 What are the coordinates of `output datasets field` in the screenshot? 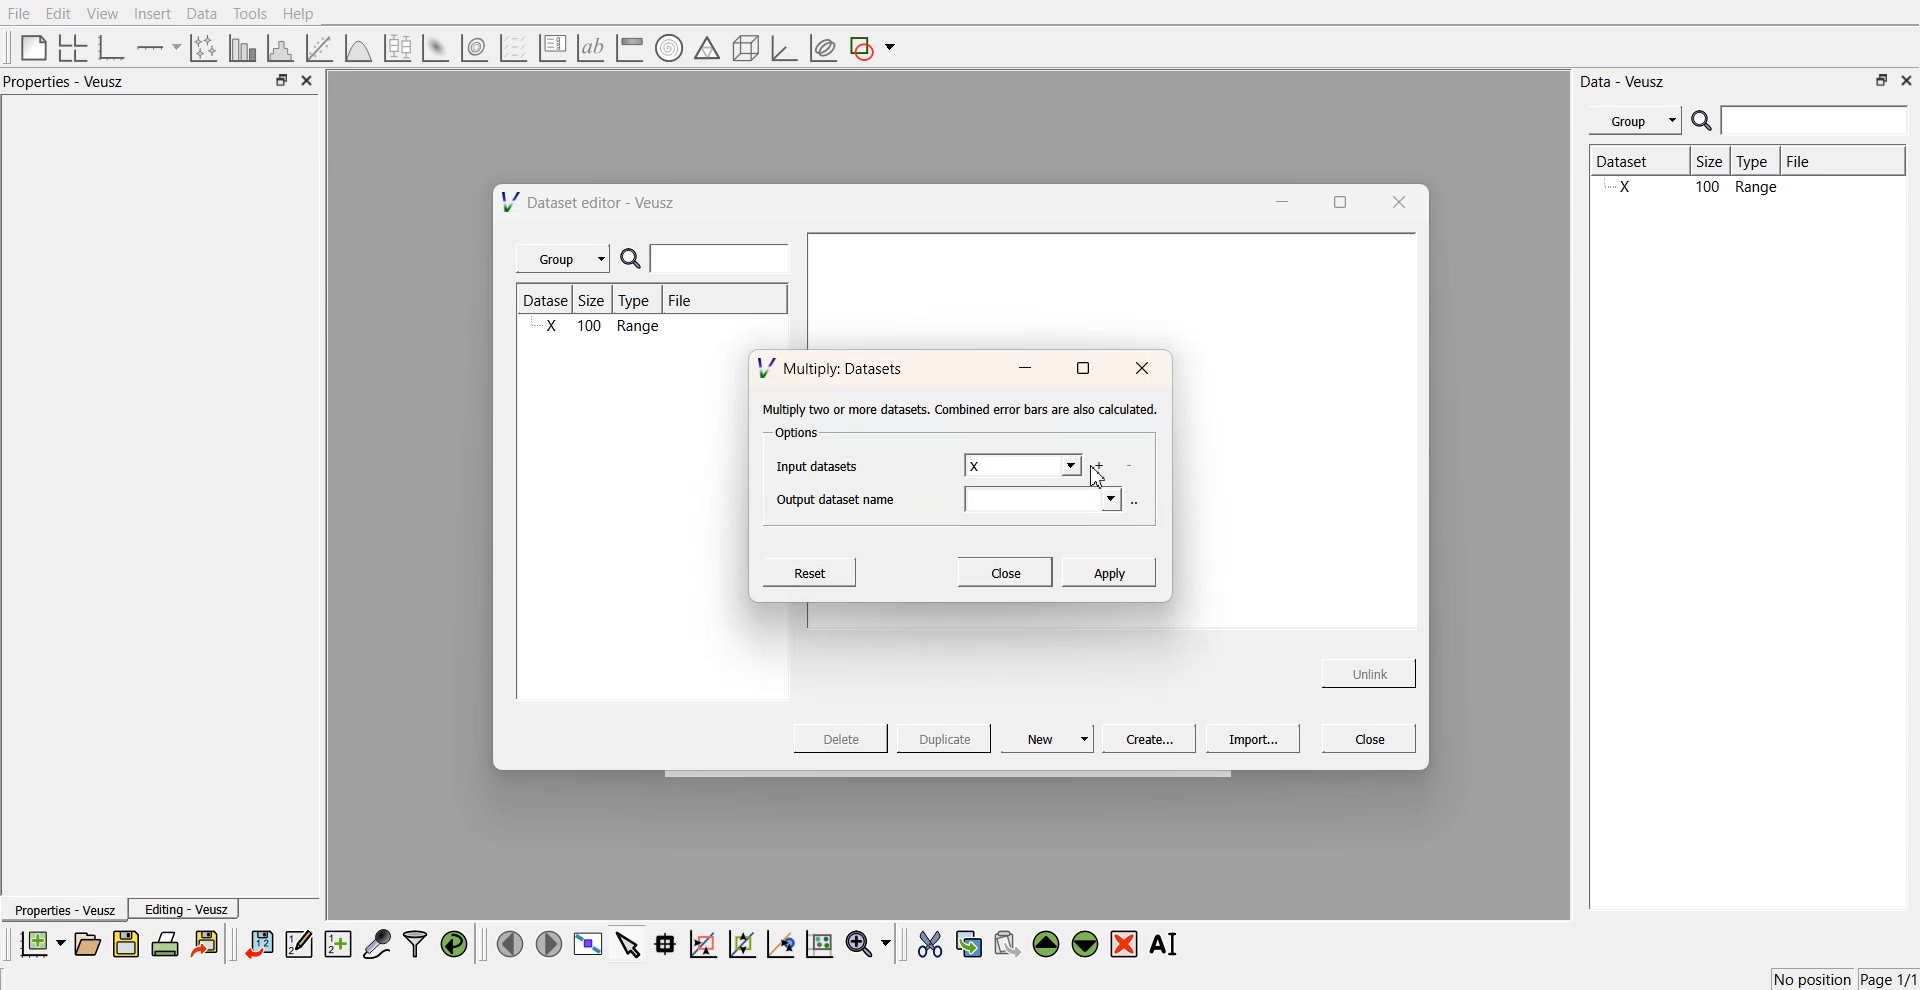 It's located at (1043, 500).